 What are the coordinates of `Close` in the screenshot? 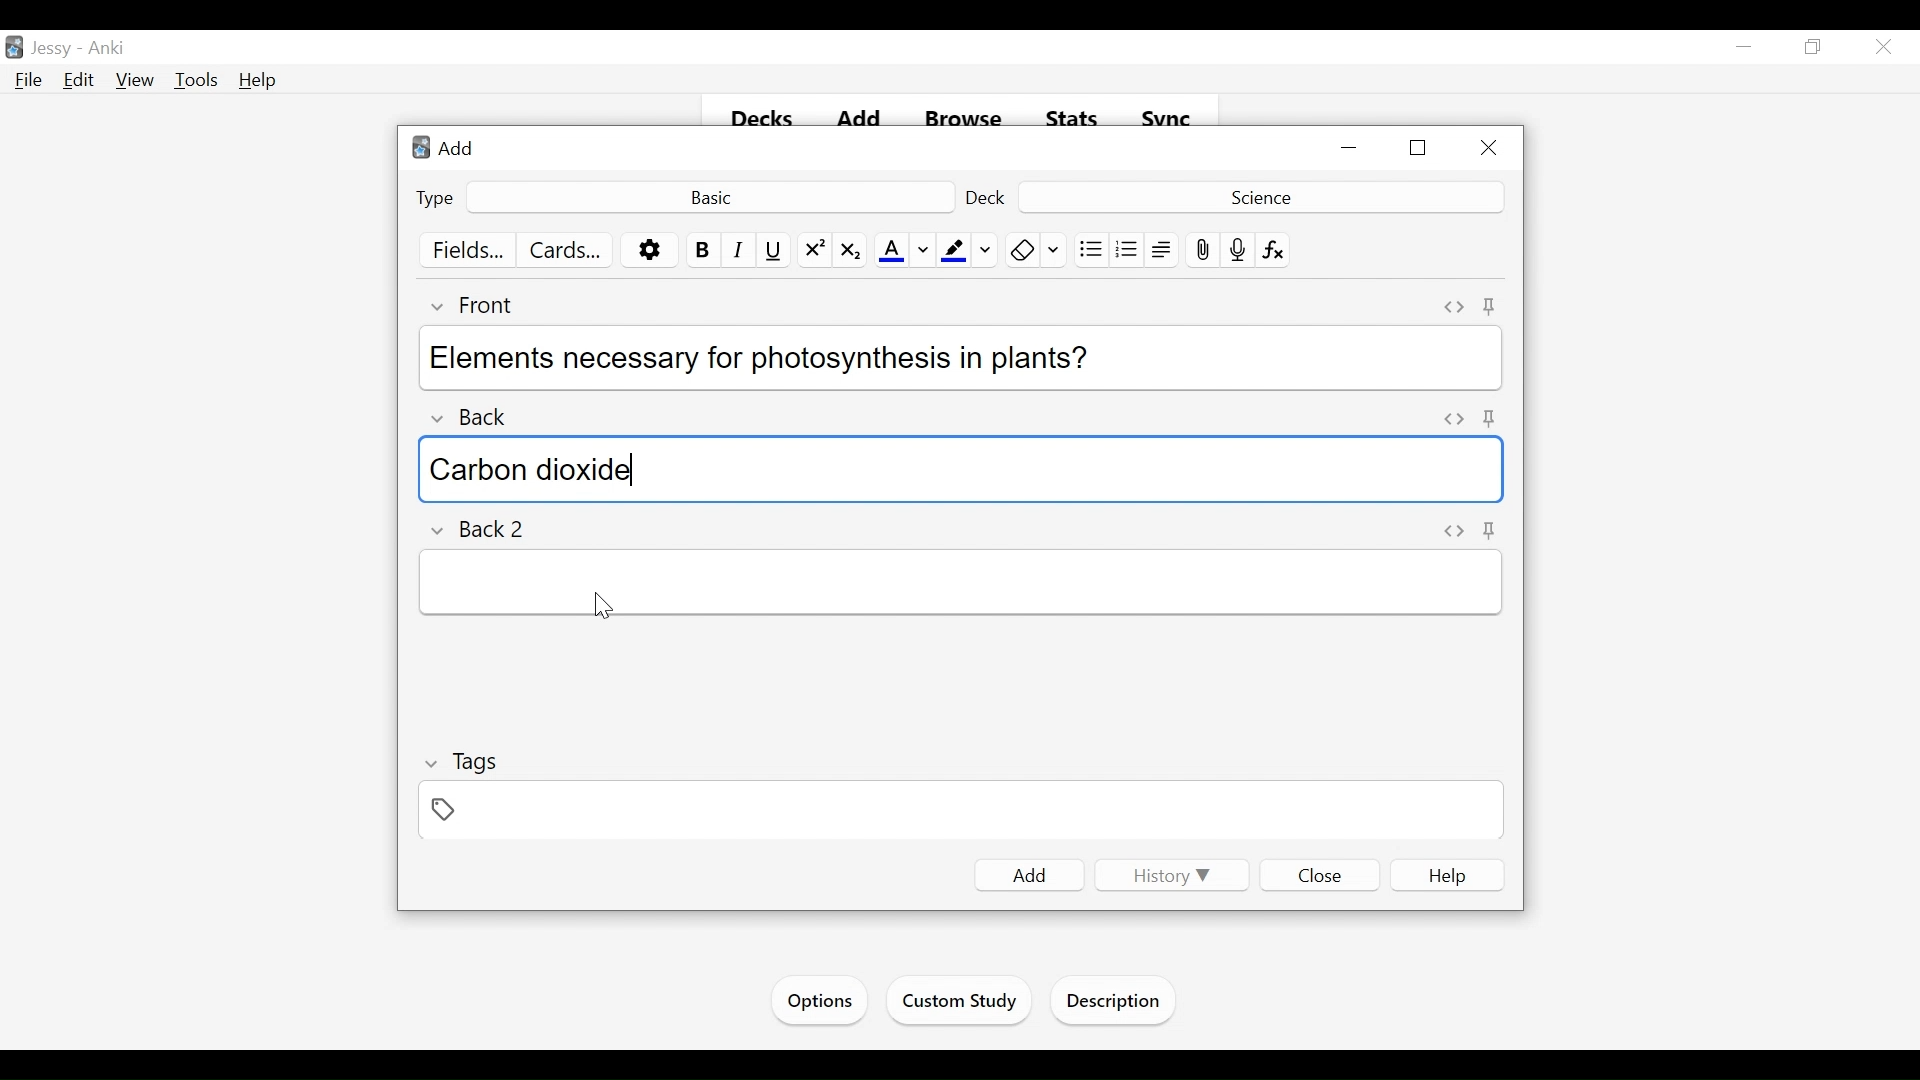 It's located at (1321, 874).